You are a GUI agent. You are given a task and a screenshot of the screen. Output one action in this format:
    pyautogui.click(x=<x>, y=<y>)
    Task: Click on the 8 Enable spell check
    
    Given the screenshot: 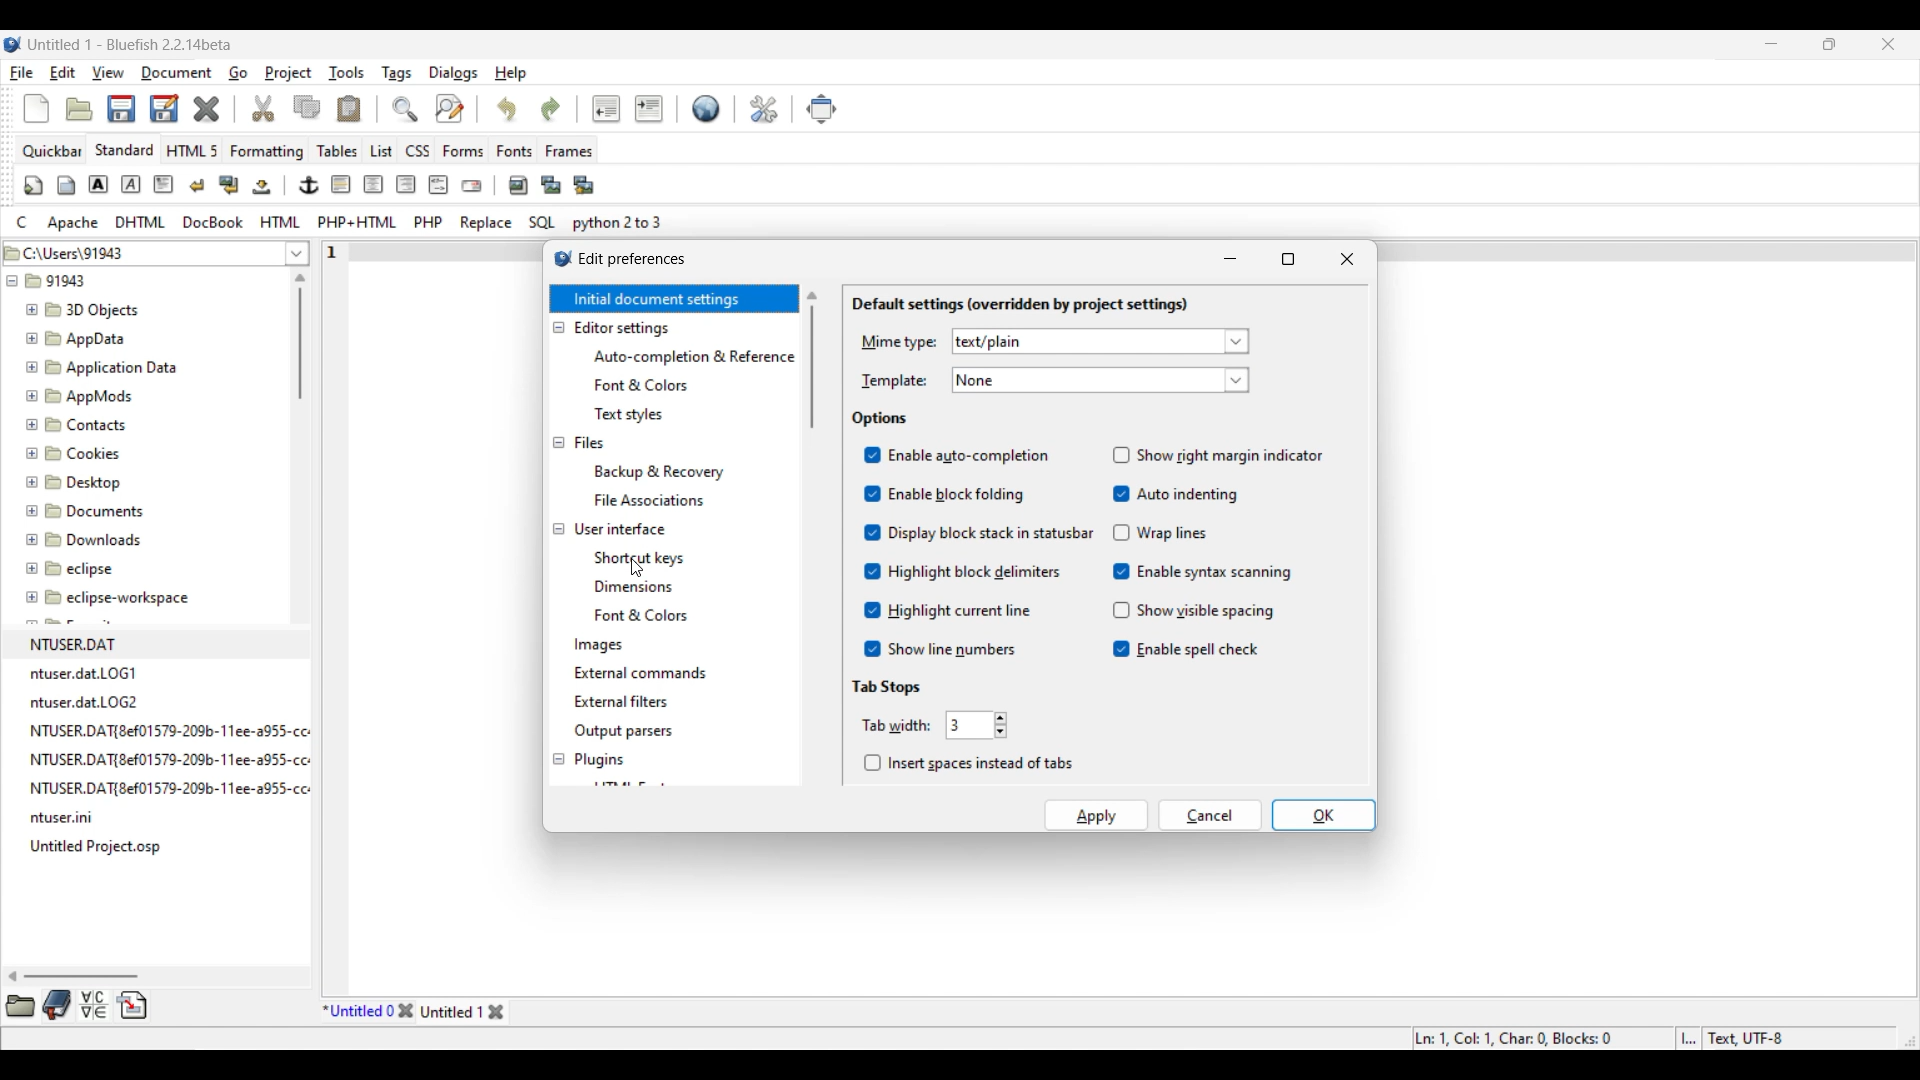 What is the action you would take?
    pyautogui.click(x=1186, y=650)
    